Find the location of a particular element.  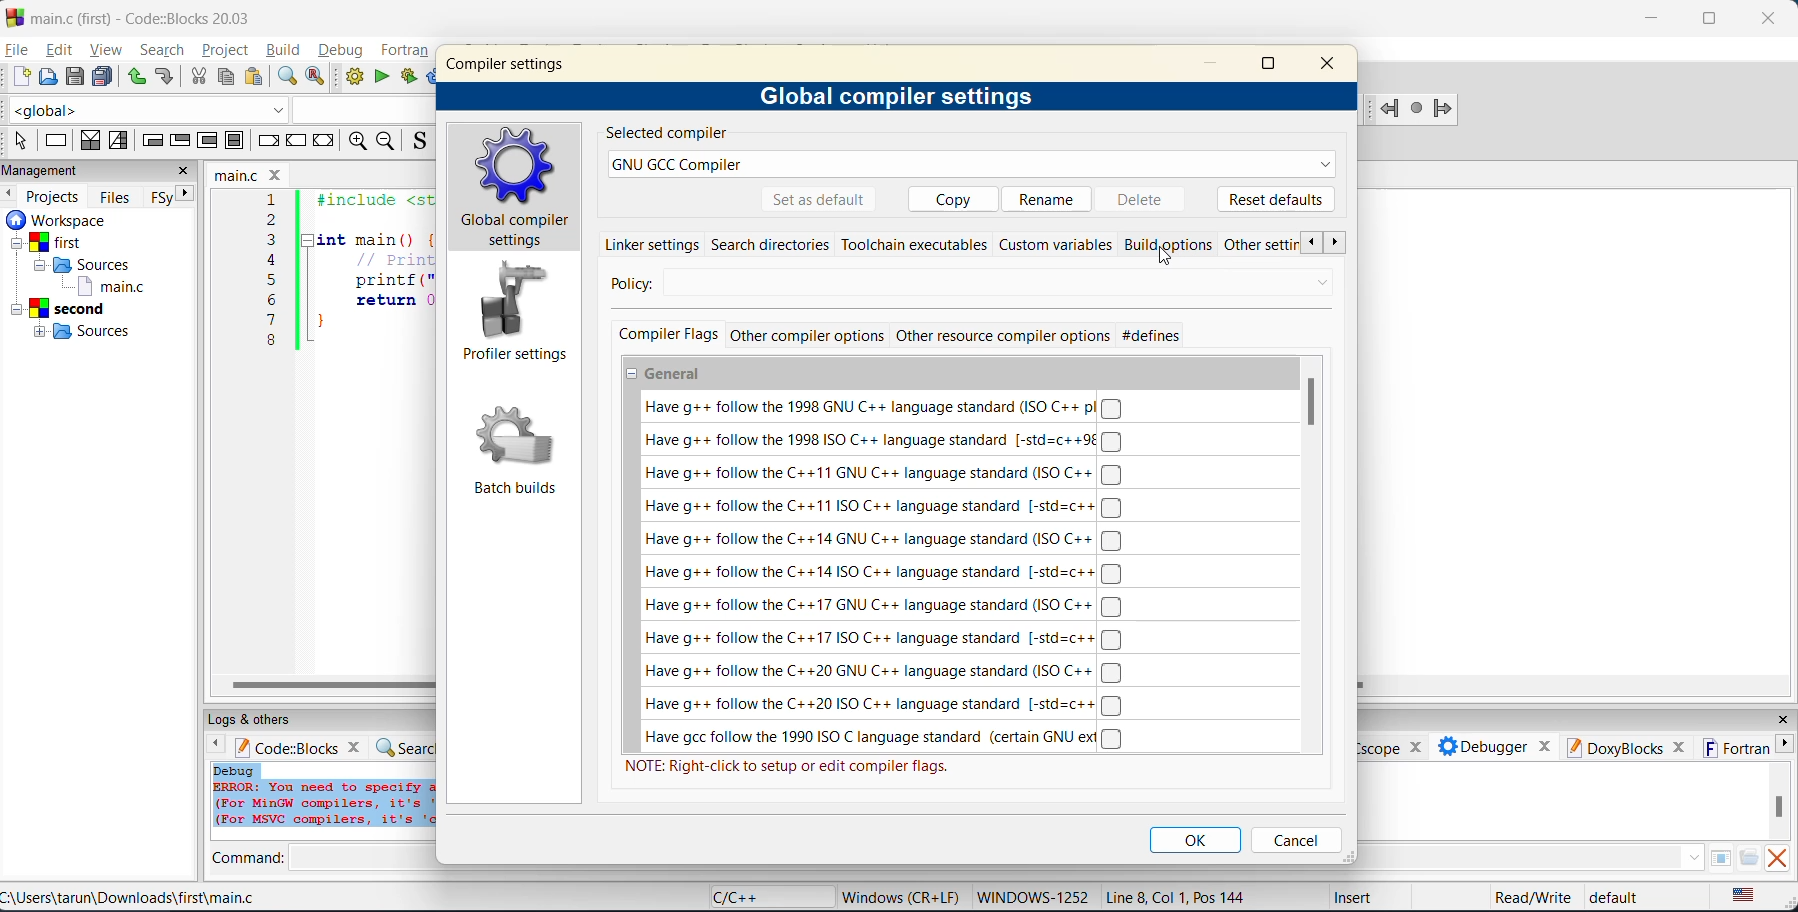

NOTE: Right-click to setup or edit compiler flags. is located at coordinates (789, 767).